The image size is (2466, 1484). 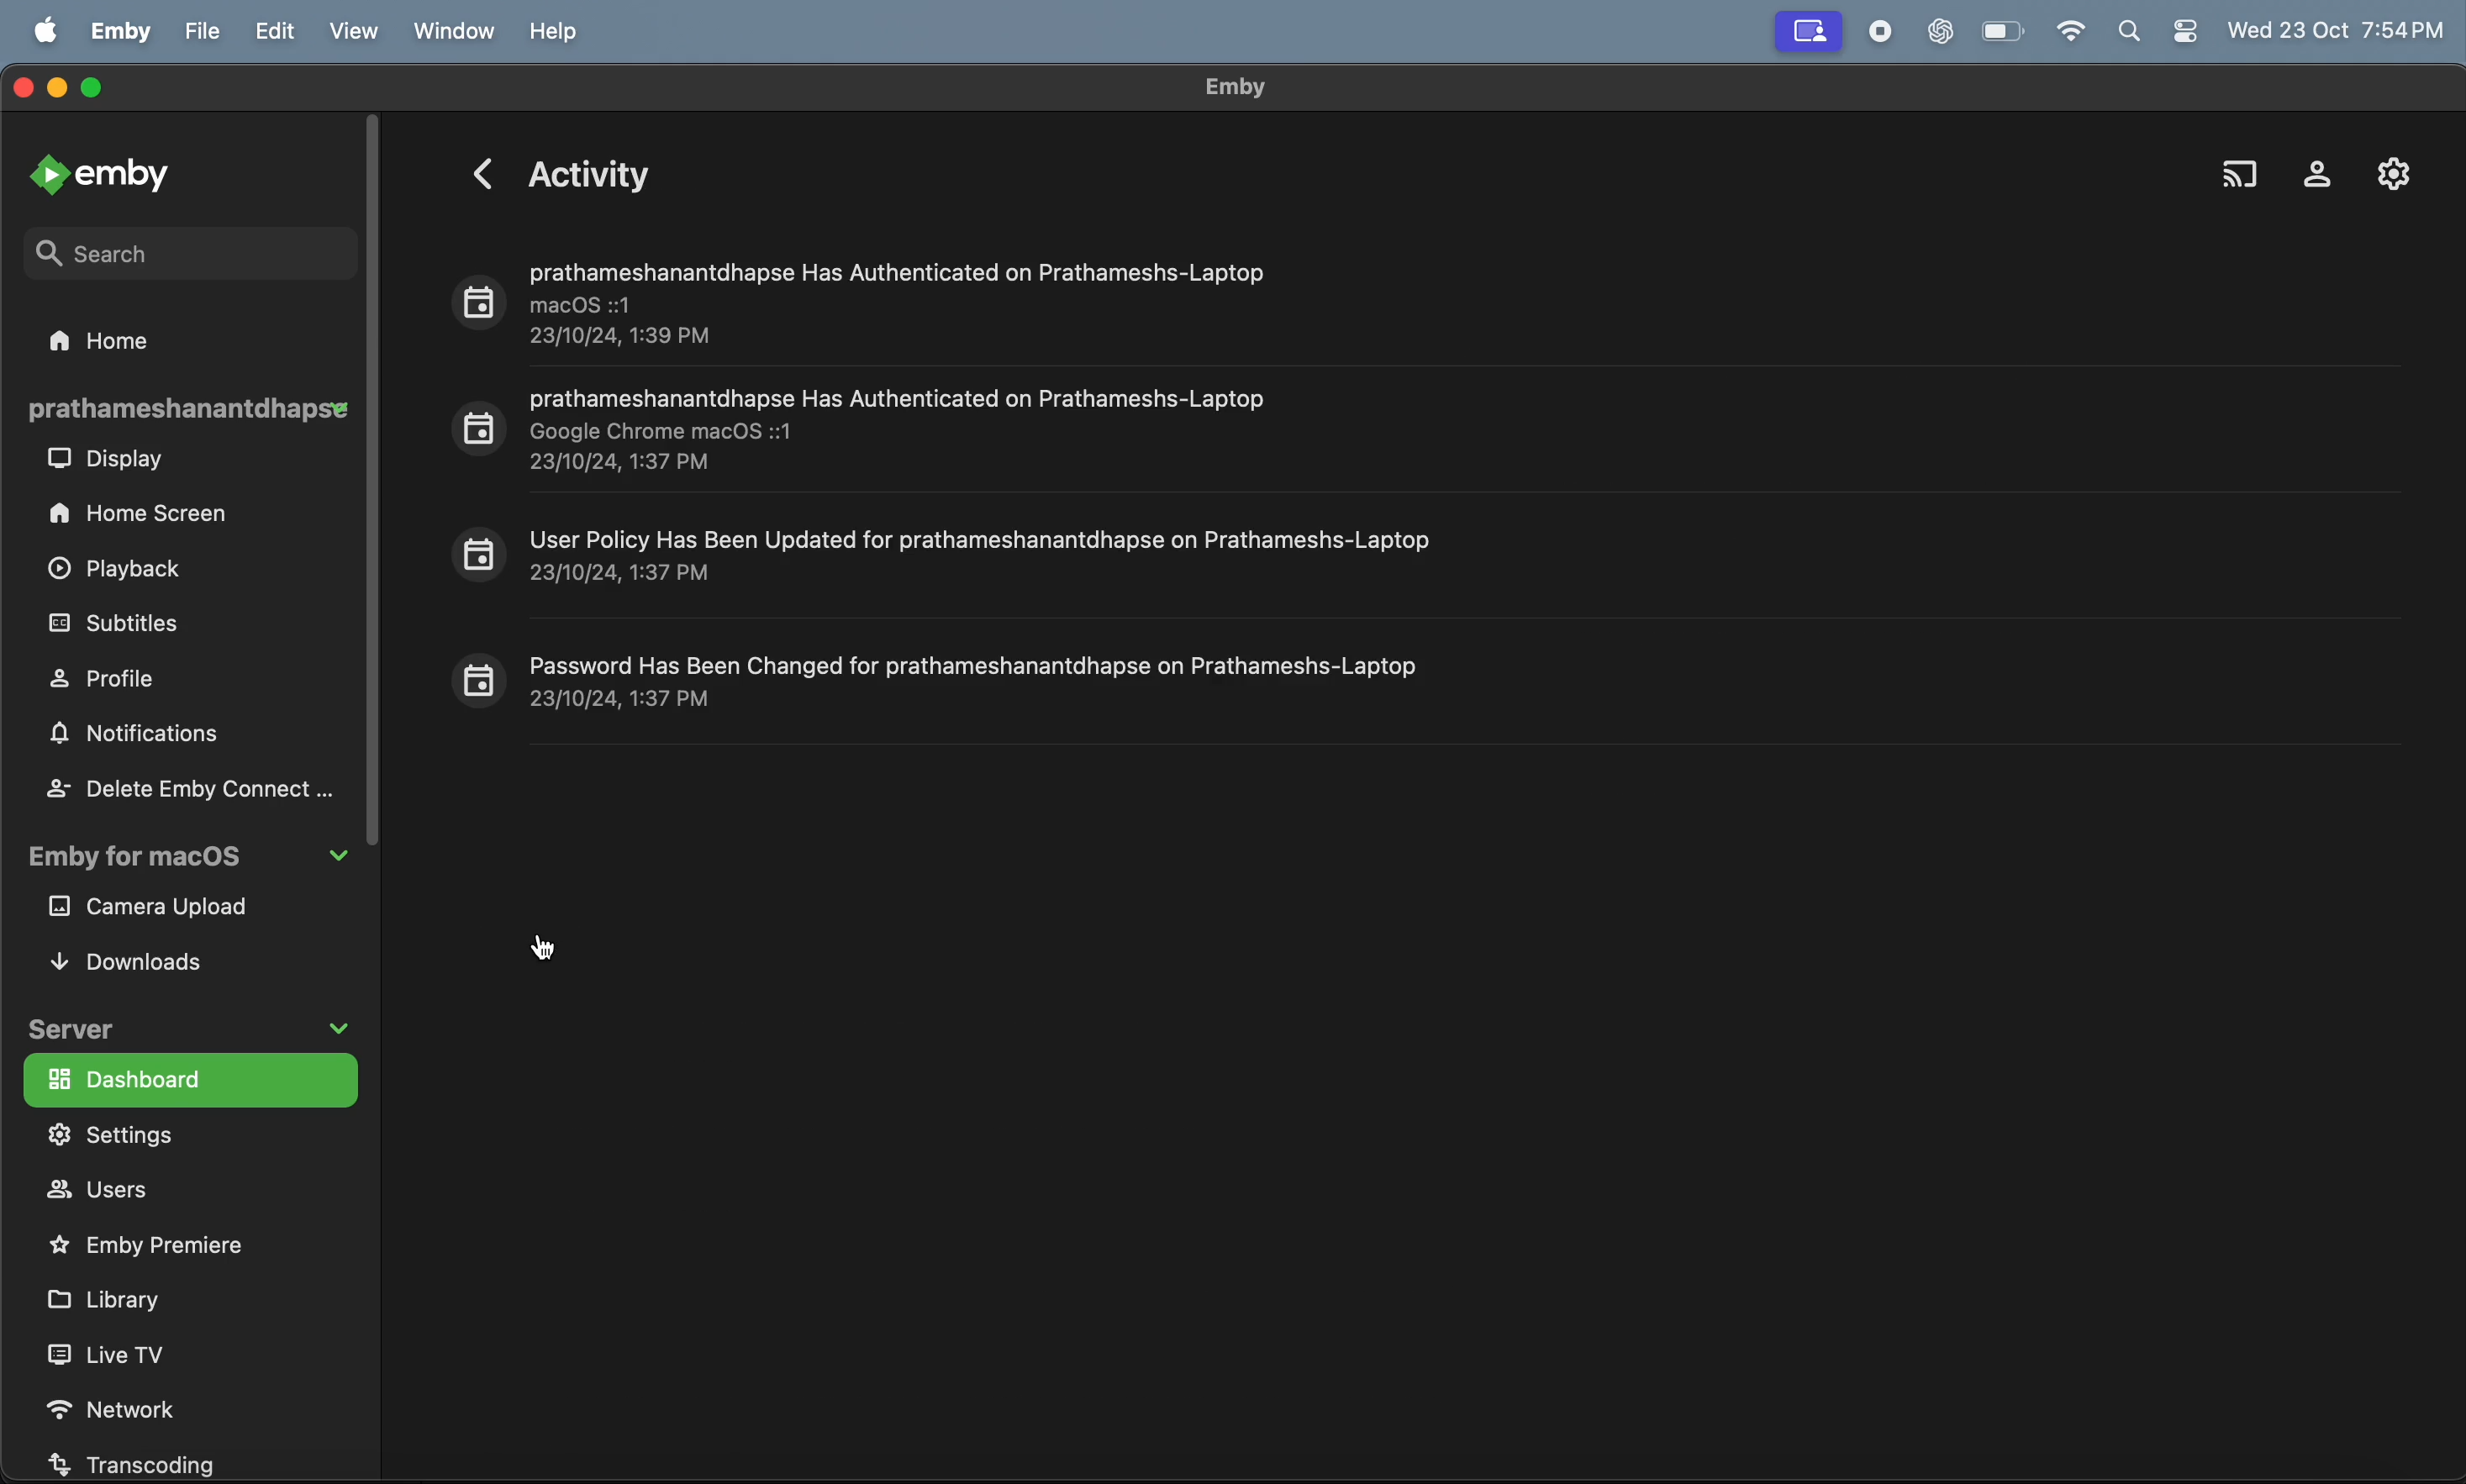 What do you see at coordinates (139, 1353) in the screenshot?
I see `live tv` at bounding box center [139, 1353].